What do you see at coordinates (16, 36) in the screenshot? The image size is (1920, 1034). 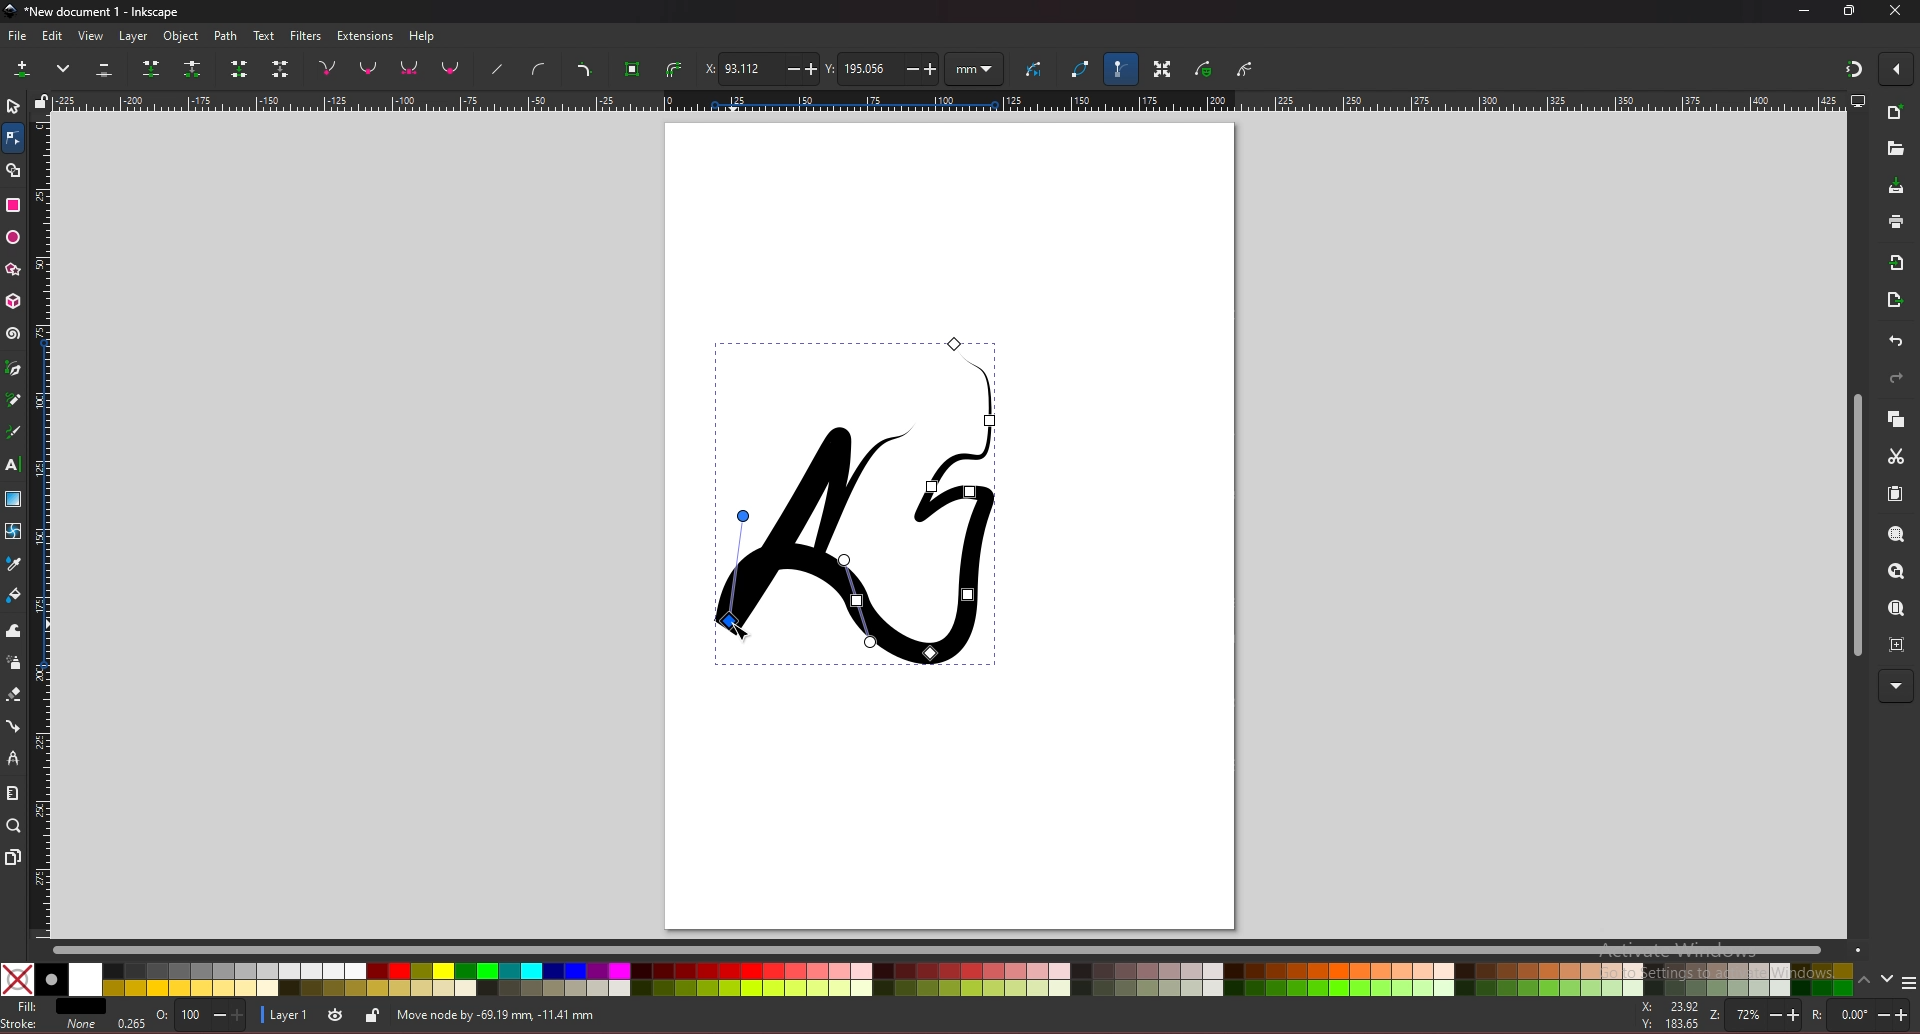 I see `file` at bounding box center [16, 36].